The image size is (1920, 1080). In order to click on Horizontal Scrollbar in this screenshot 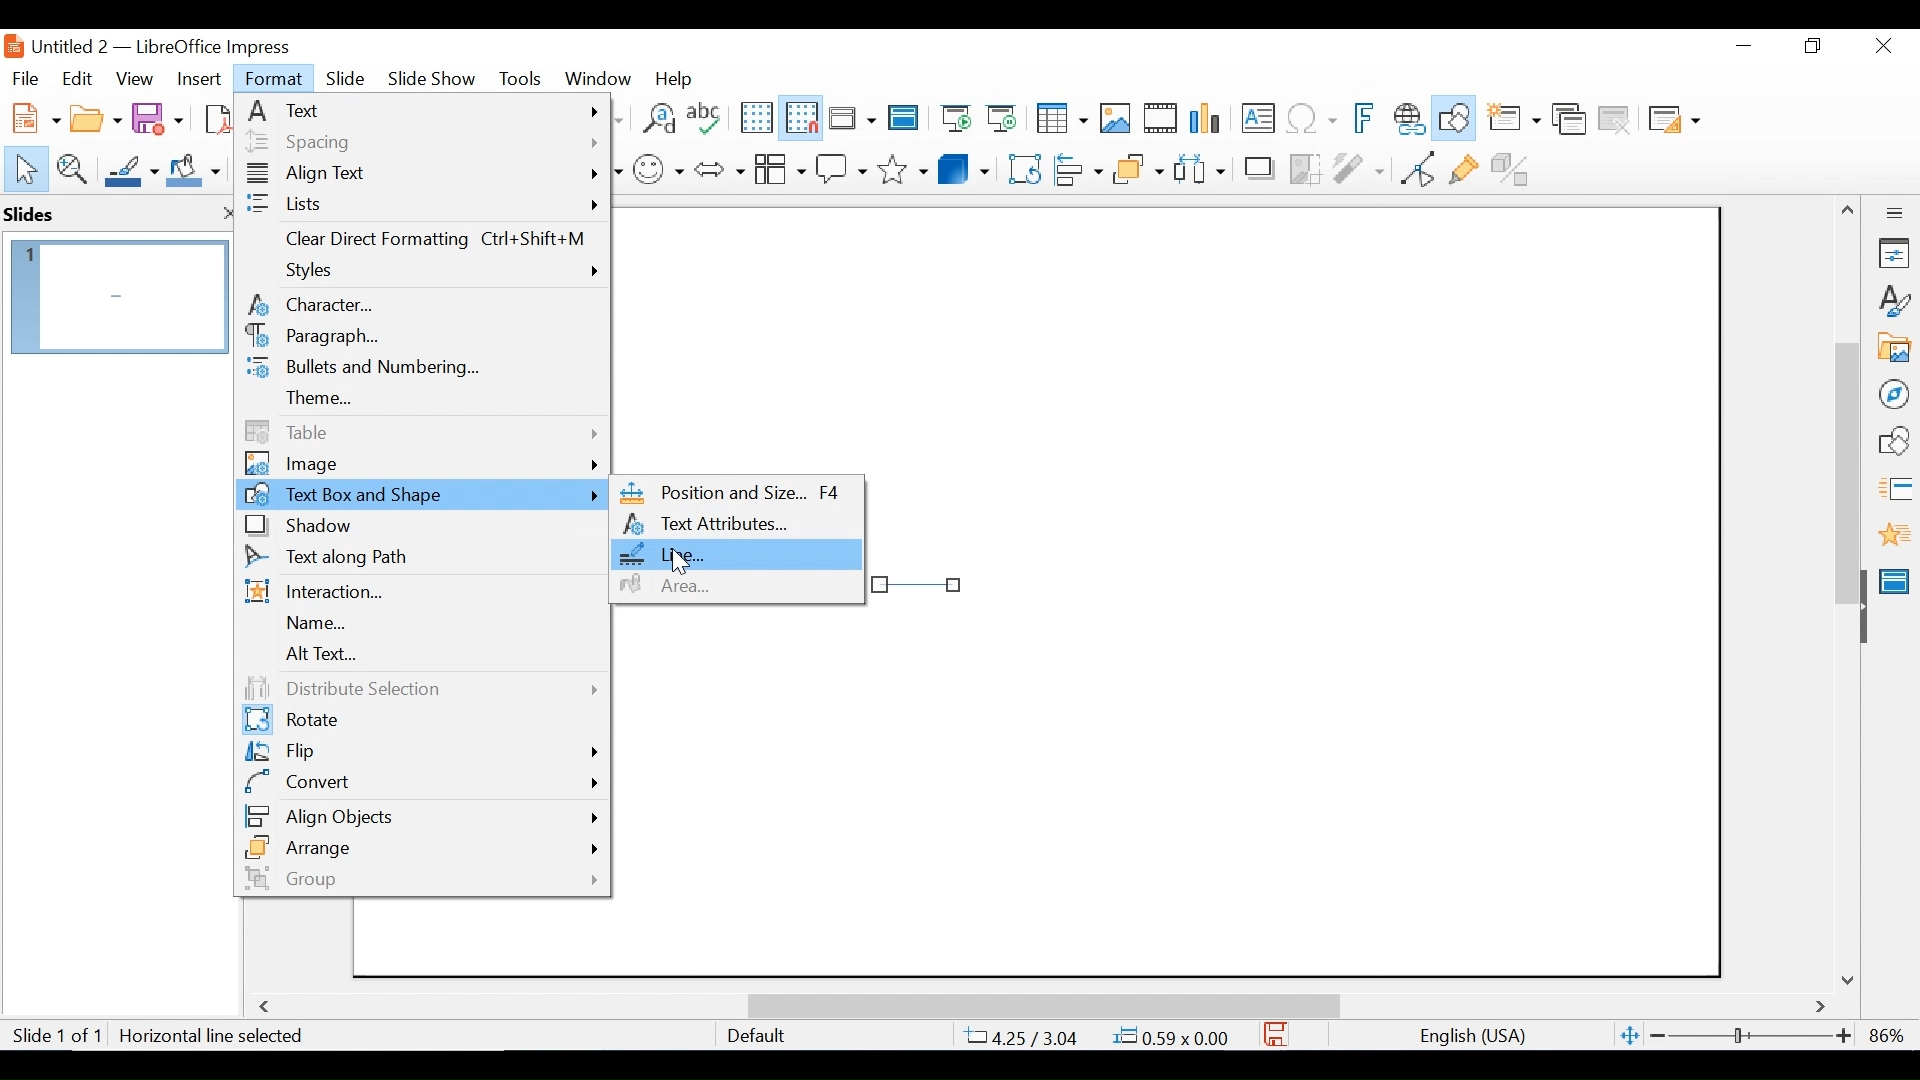, I will do `click(1042, 1005)`.